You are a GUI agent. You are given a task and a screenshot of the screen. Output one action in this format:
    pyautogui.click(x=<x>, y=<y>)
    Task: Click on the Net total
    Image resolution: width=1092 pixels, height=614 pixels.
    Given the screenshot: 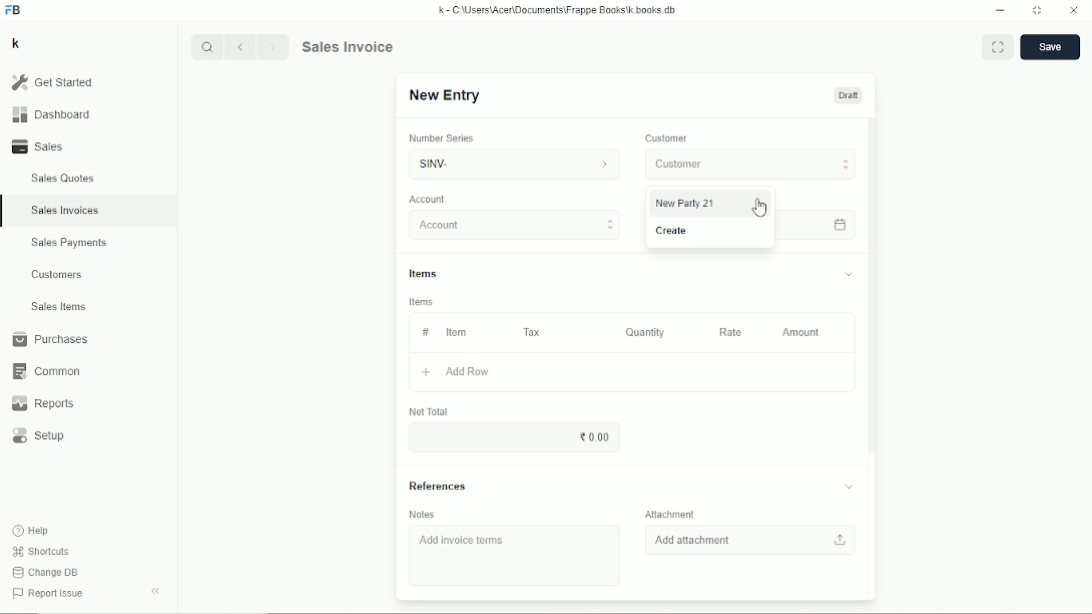 What is the action you would take?
    pyautogui.click(x=427, y=411)
    